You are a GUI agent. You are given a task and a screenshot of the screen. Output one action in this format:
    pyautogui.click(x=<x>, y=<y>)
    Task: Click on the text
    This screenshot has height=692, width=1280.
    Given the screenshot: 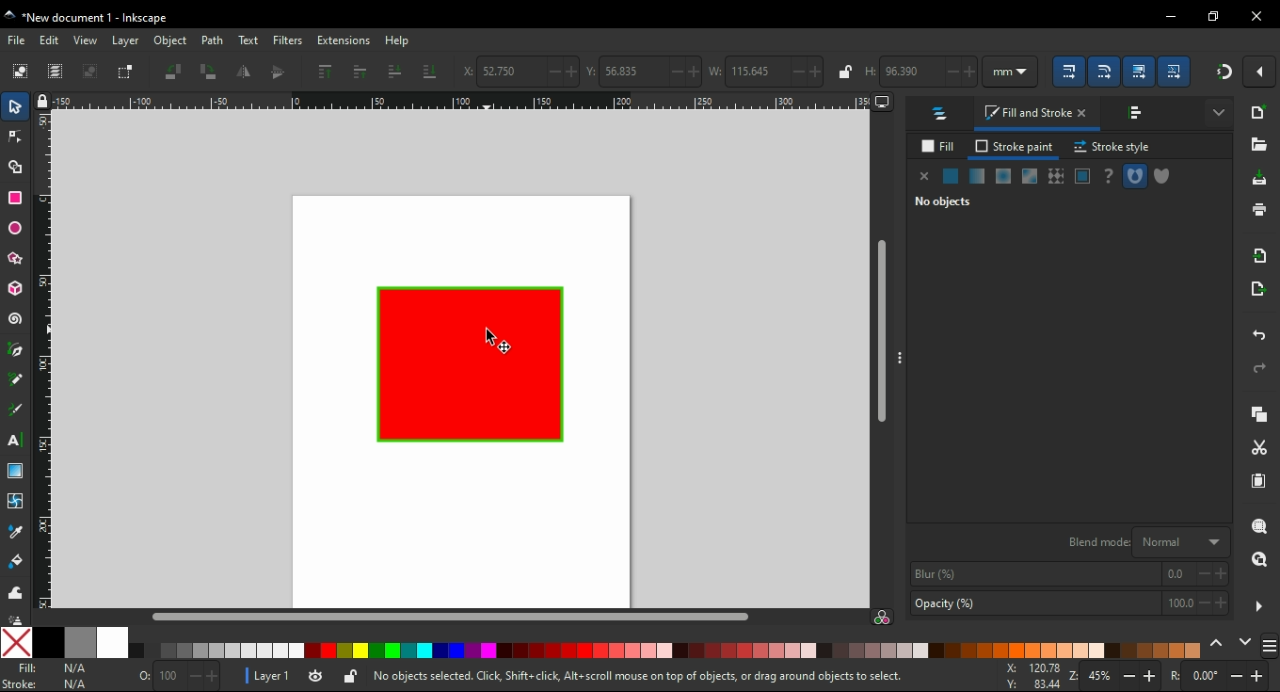 What is the action you would take?
    pyautogui.click(x=249, y=40)
    